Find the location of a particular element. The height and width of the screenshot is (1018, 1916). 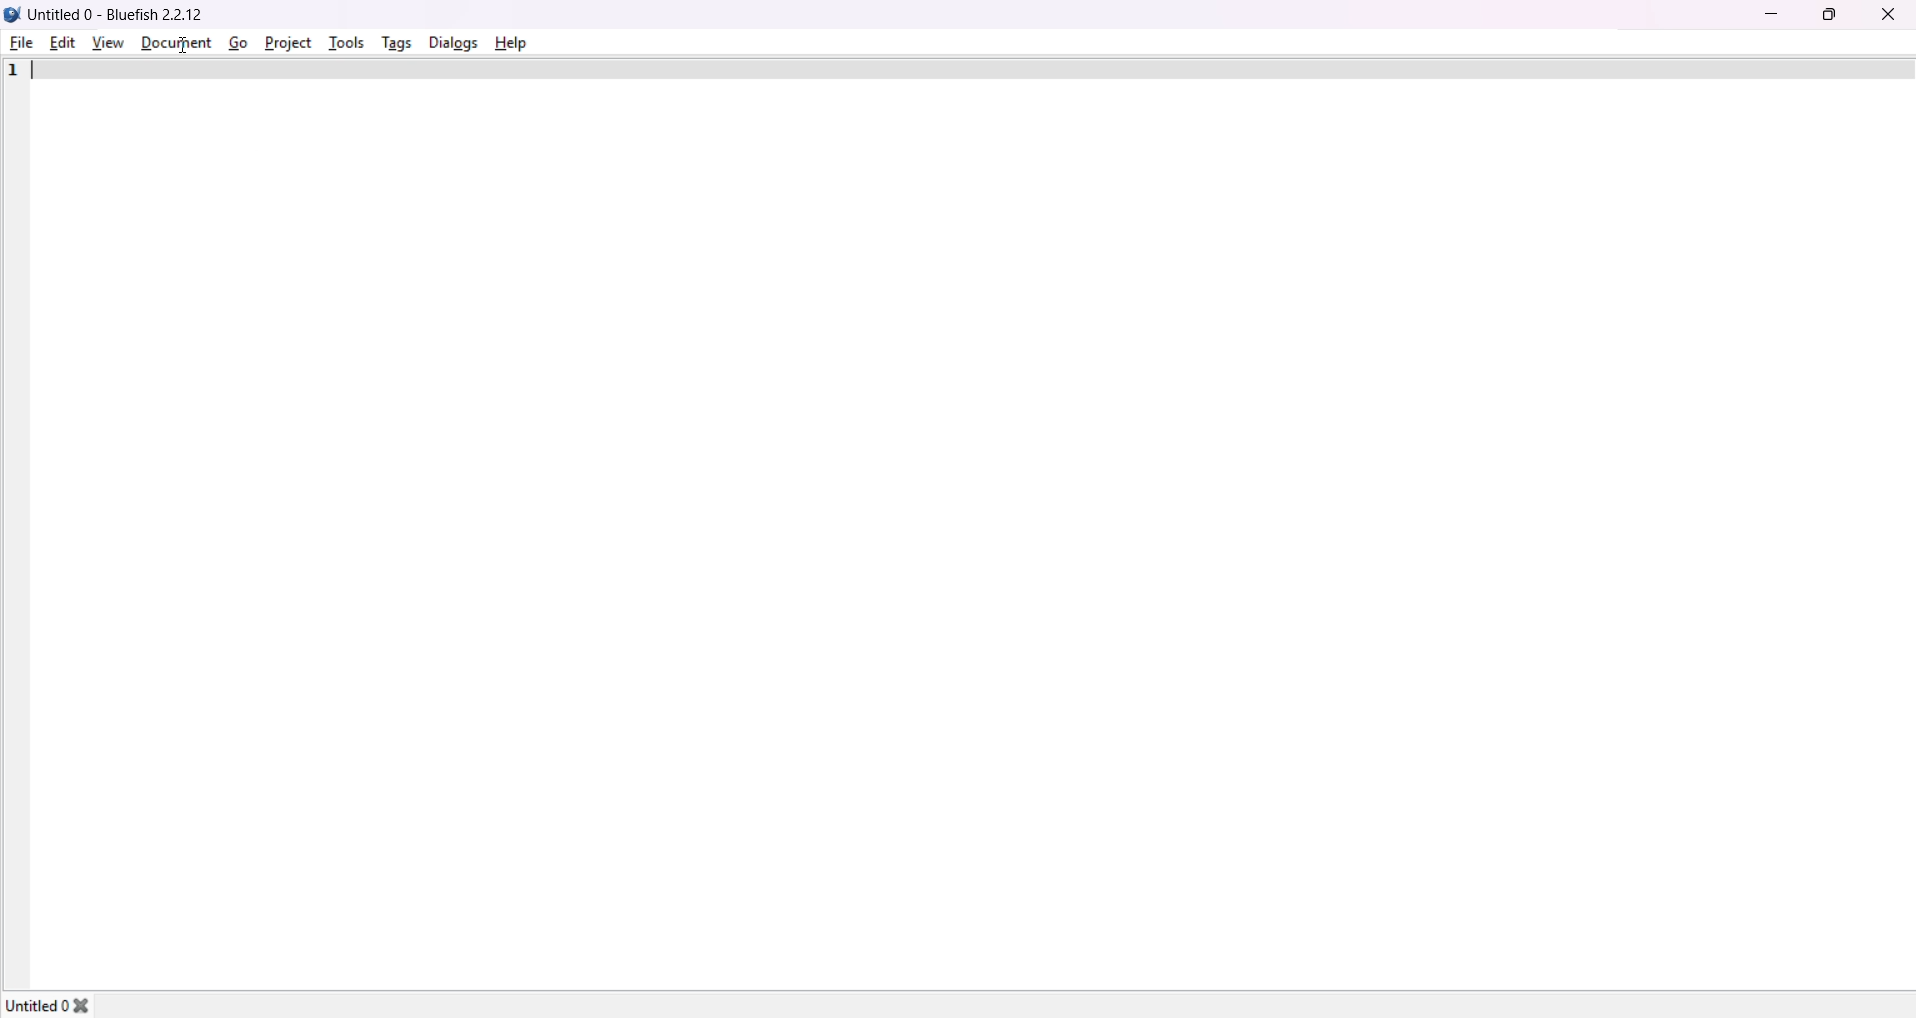

line number is located at coordinates (13, 72).